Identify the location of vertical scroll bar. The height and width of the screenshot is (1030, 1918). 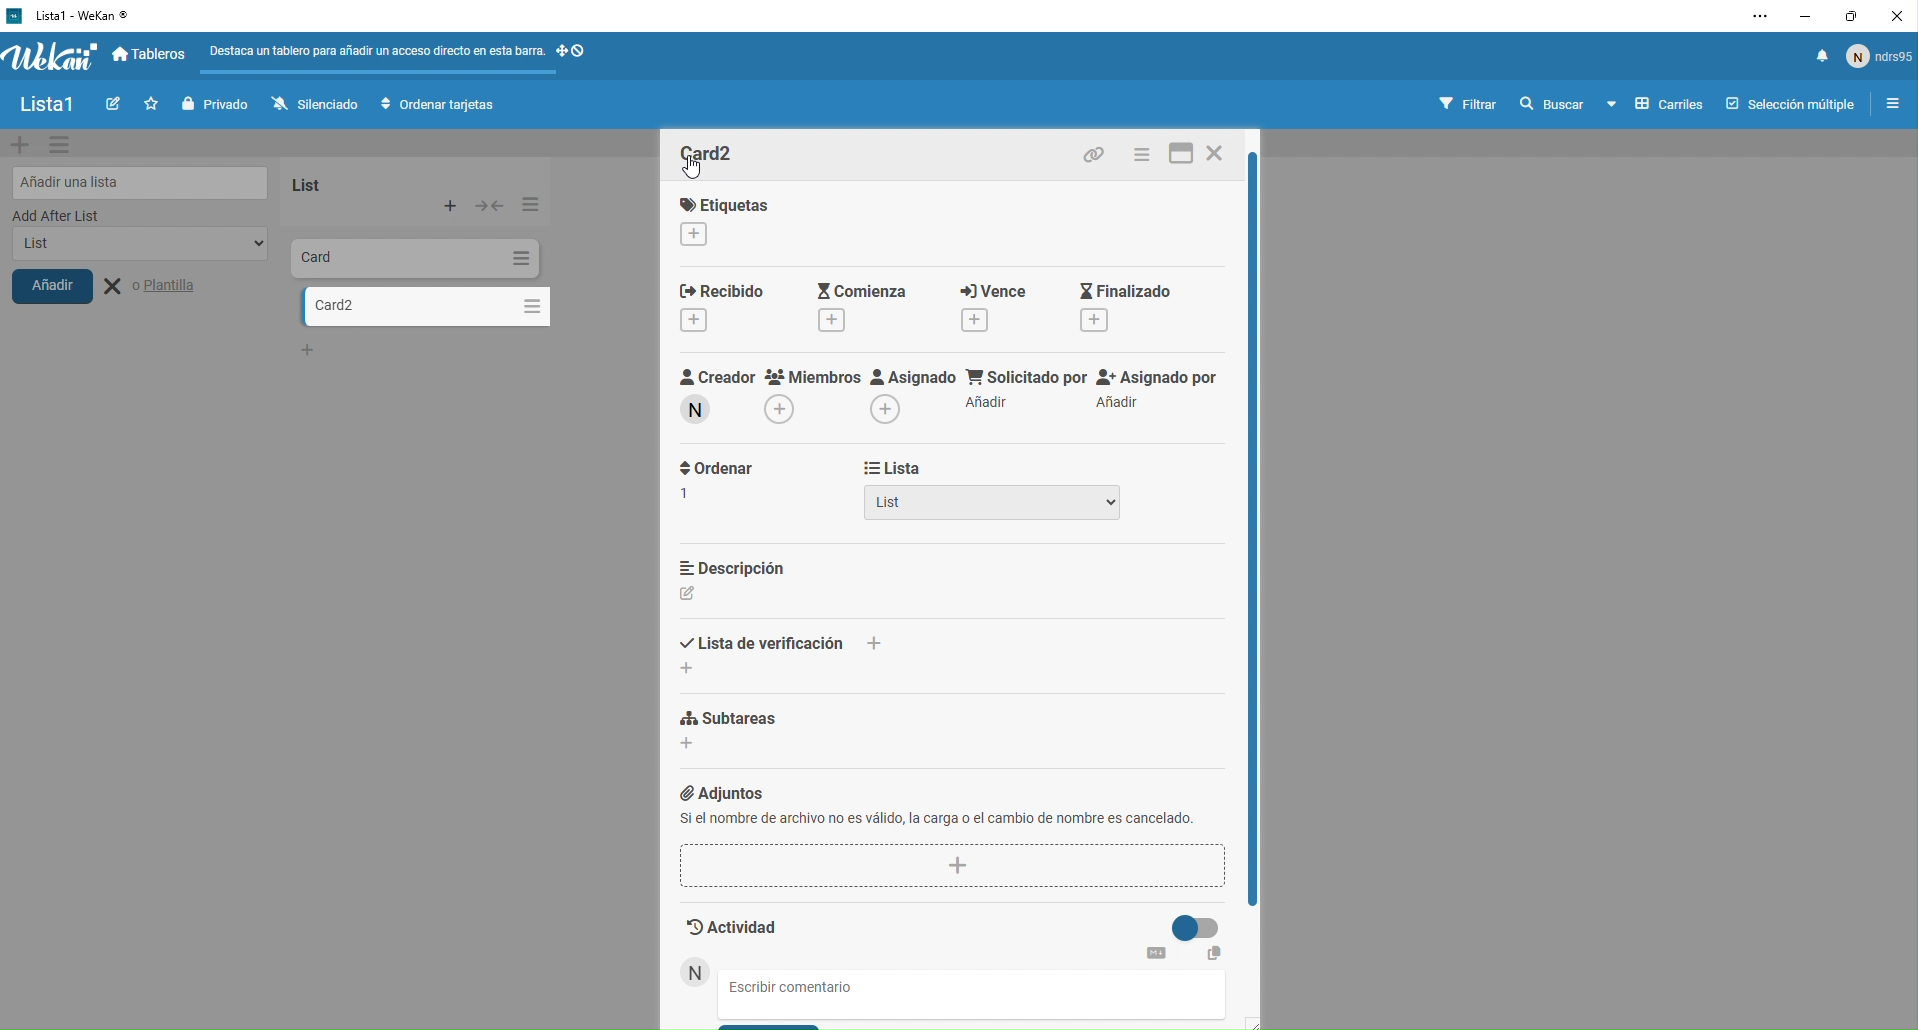
(1259, 528).